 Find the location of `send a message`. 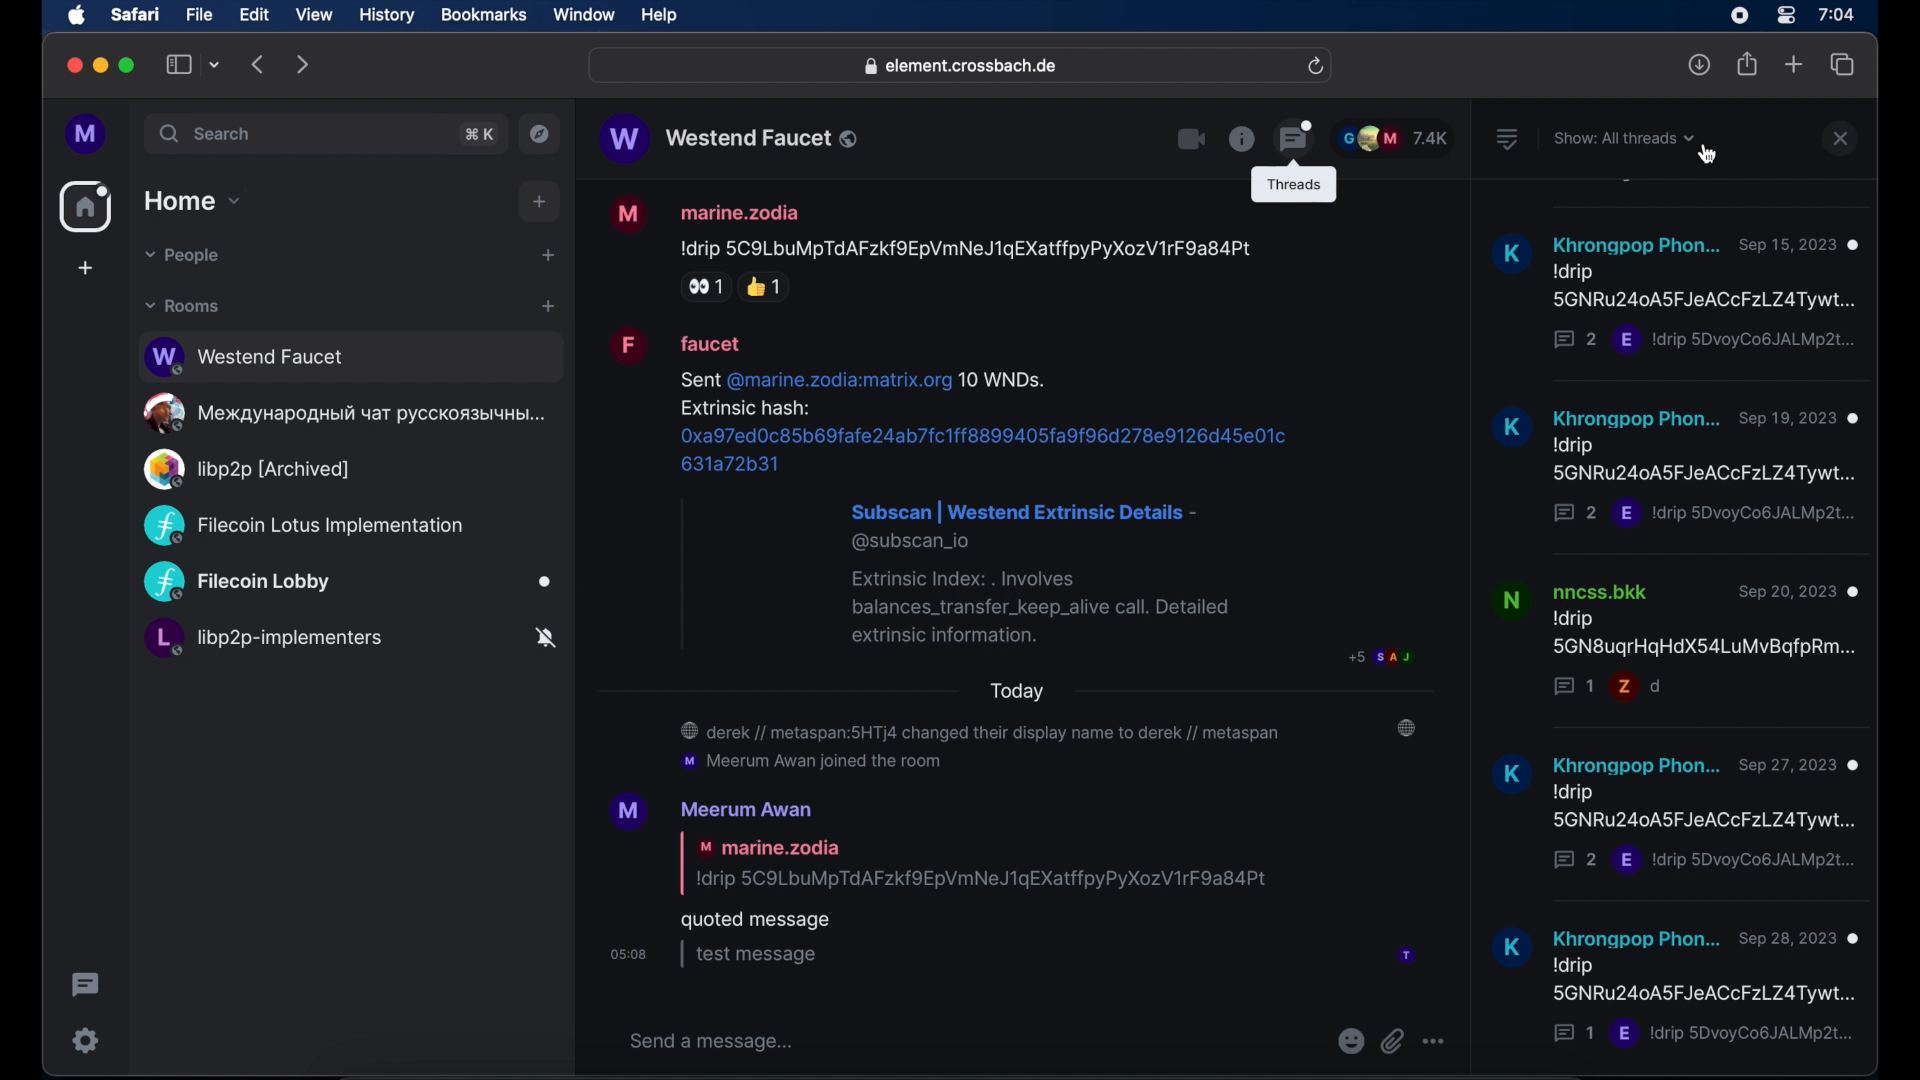

send a message is located at coordinates (715, 1044).